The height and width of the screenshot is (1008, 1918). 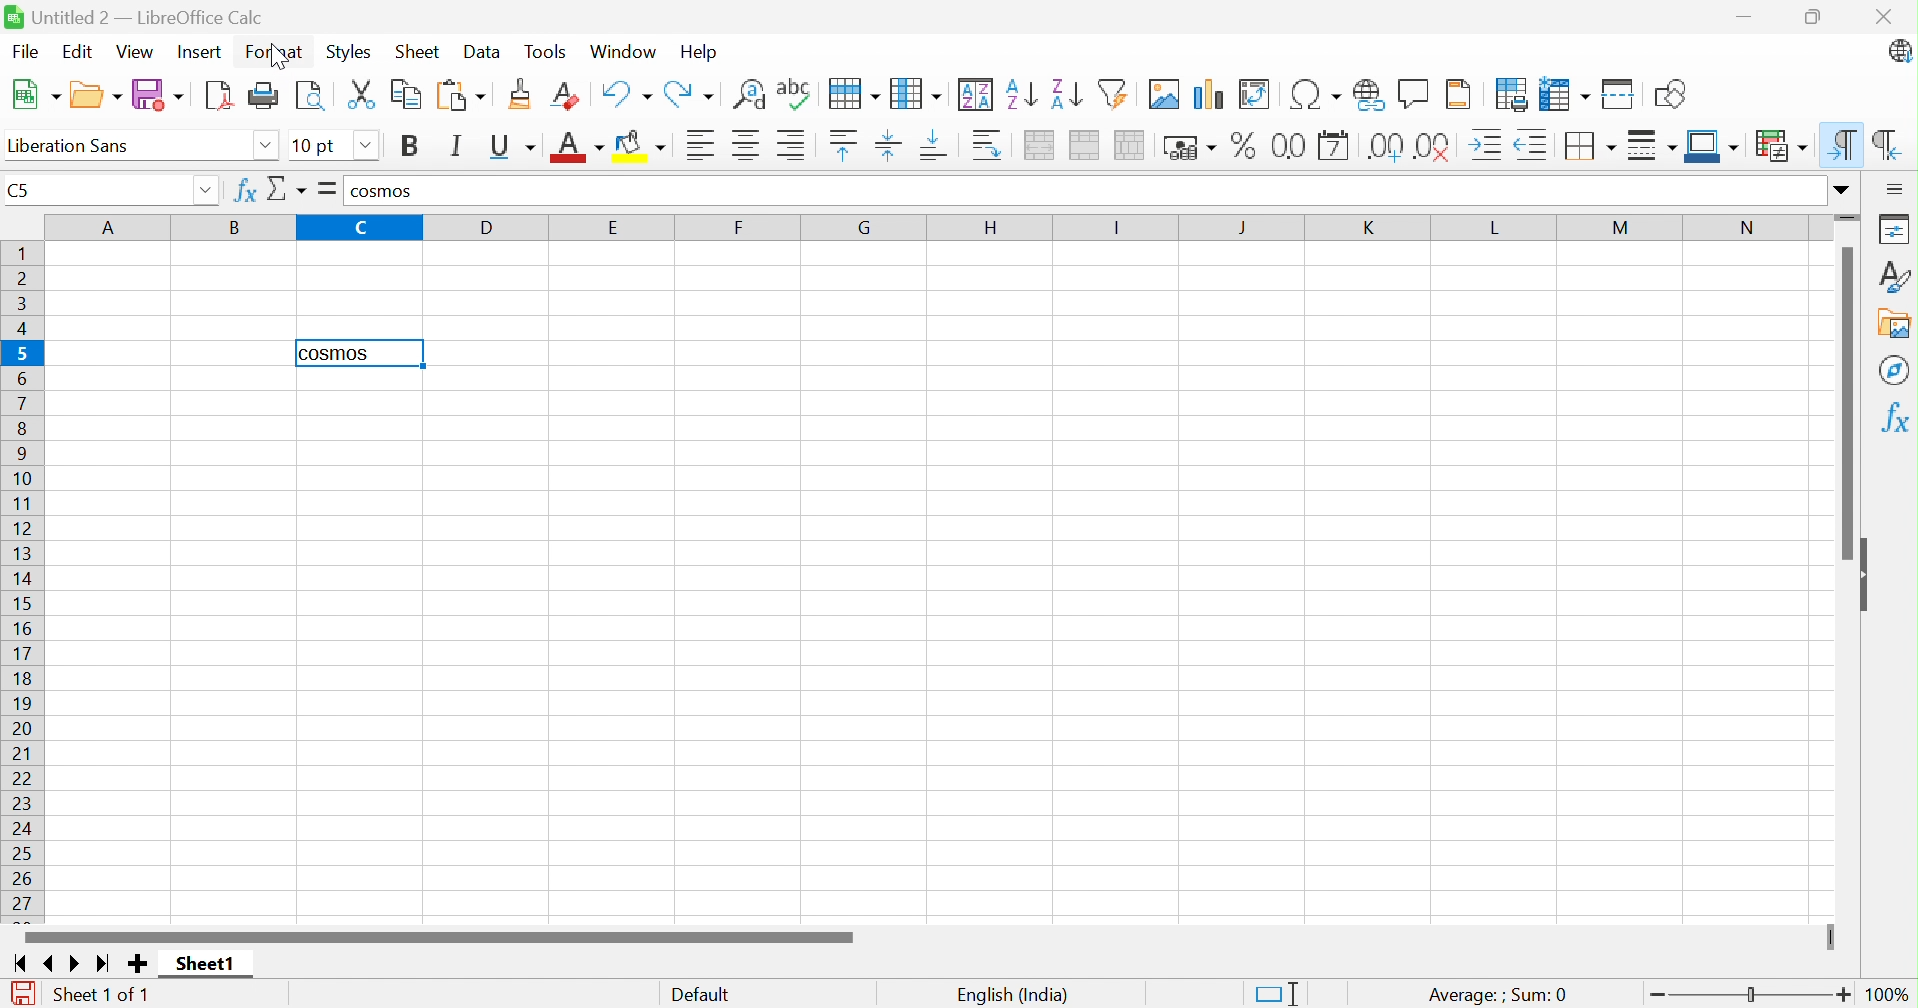 I want to click on Format as percent, so click(x=1243, y=145).